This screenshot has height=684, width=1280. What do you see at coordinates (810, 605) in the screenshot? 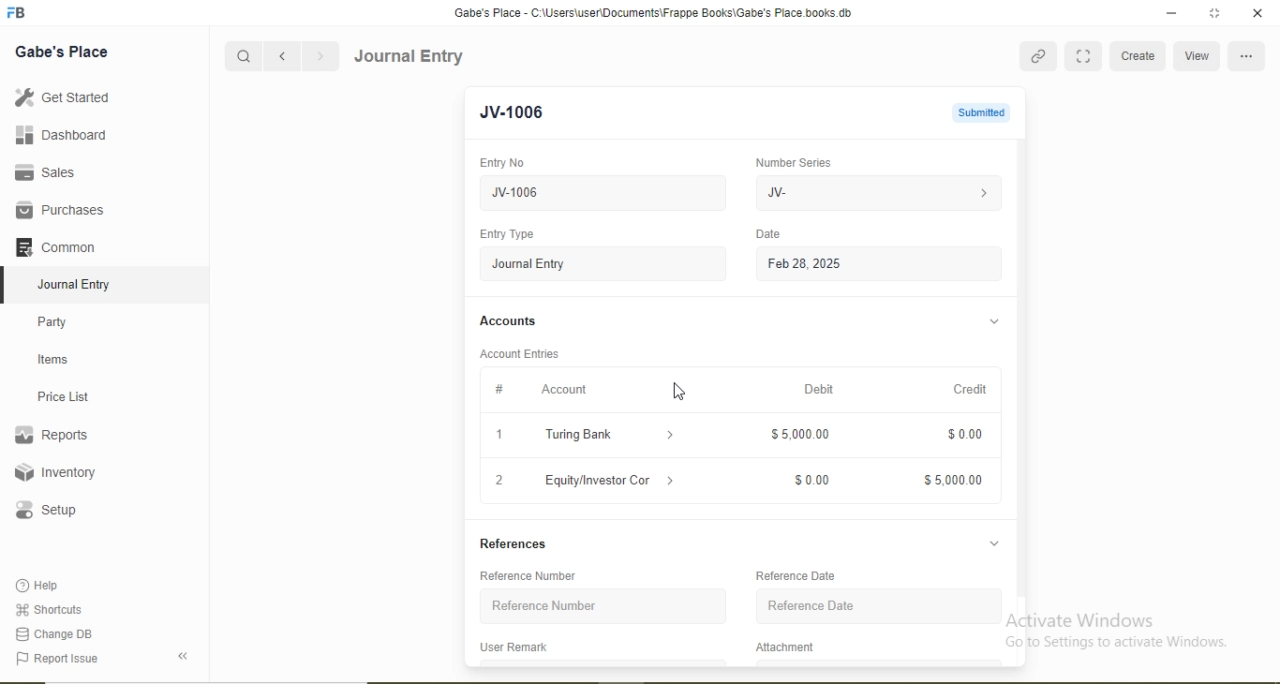
I see `Reference Date` at bounding box center [810, 605].